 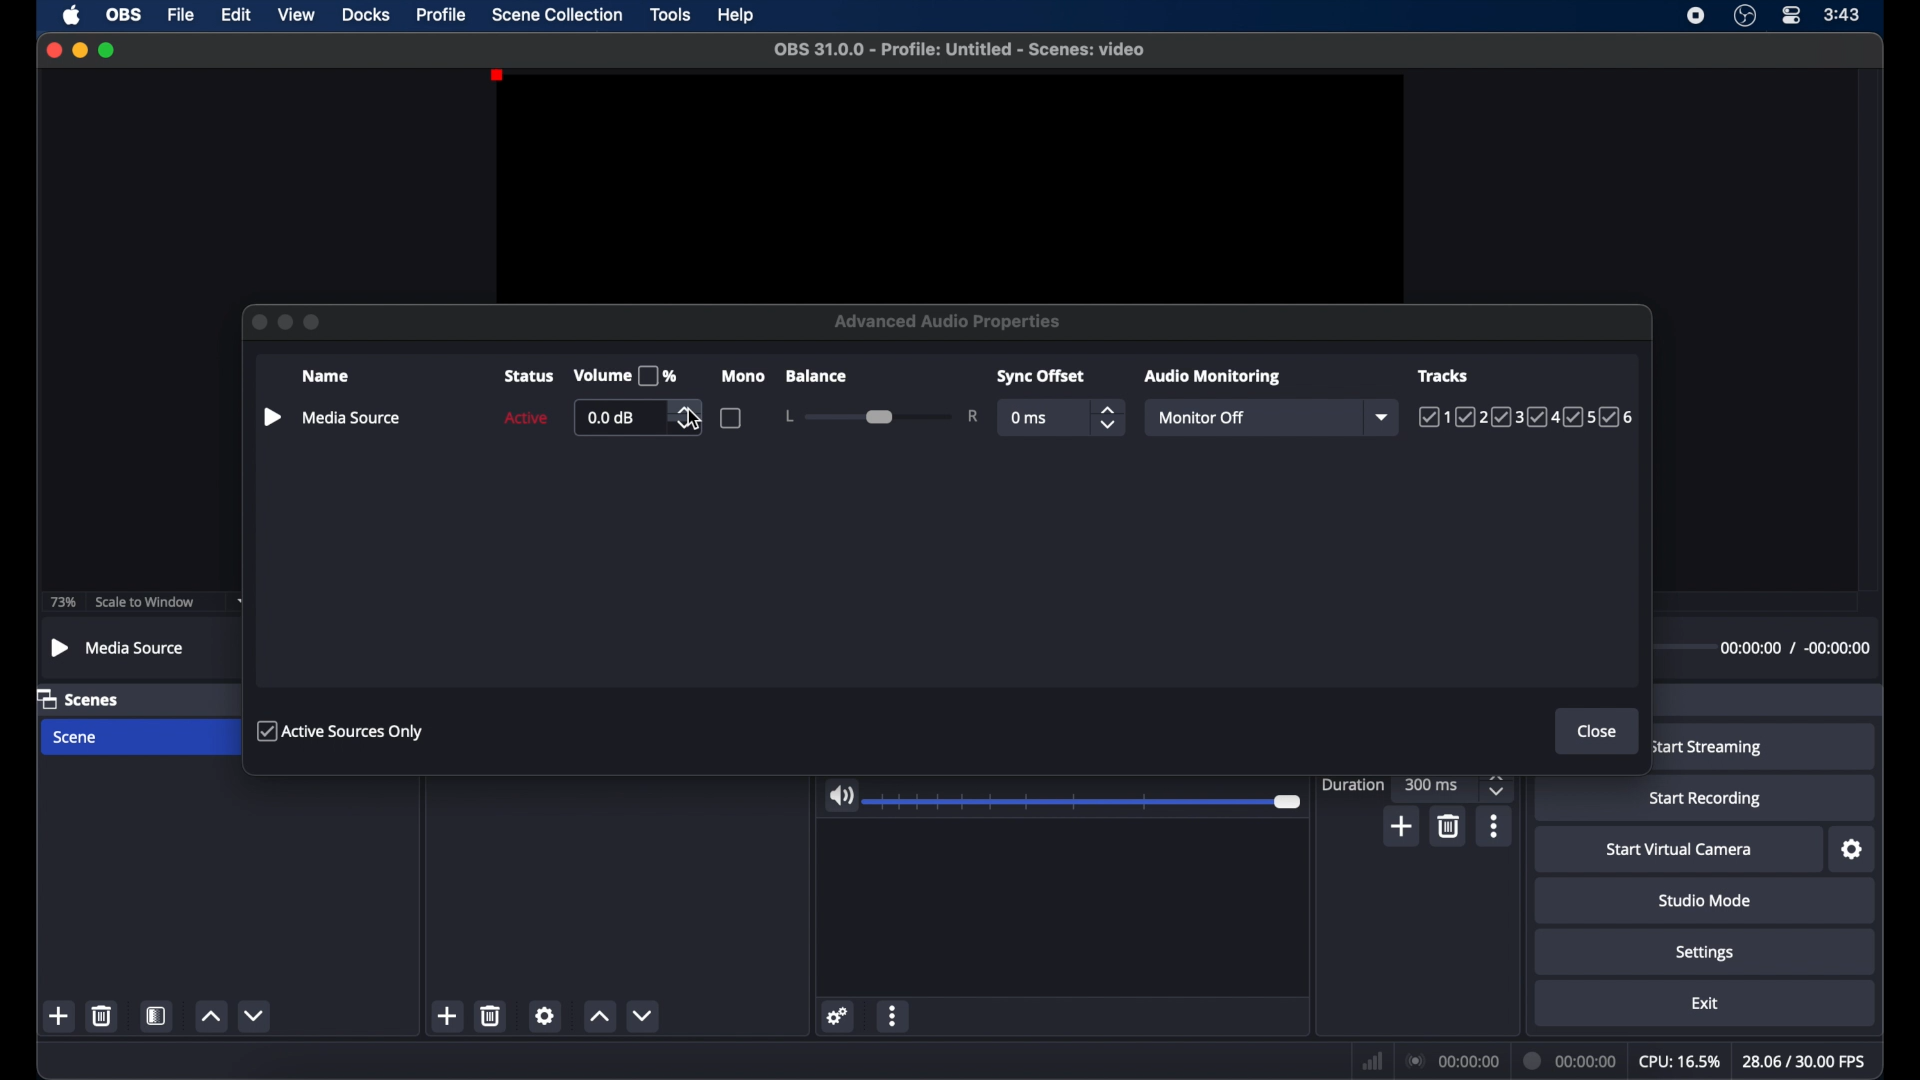 I want to click on file, so click(x=182, y=15).